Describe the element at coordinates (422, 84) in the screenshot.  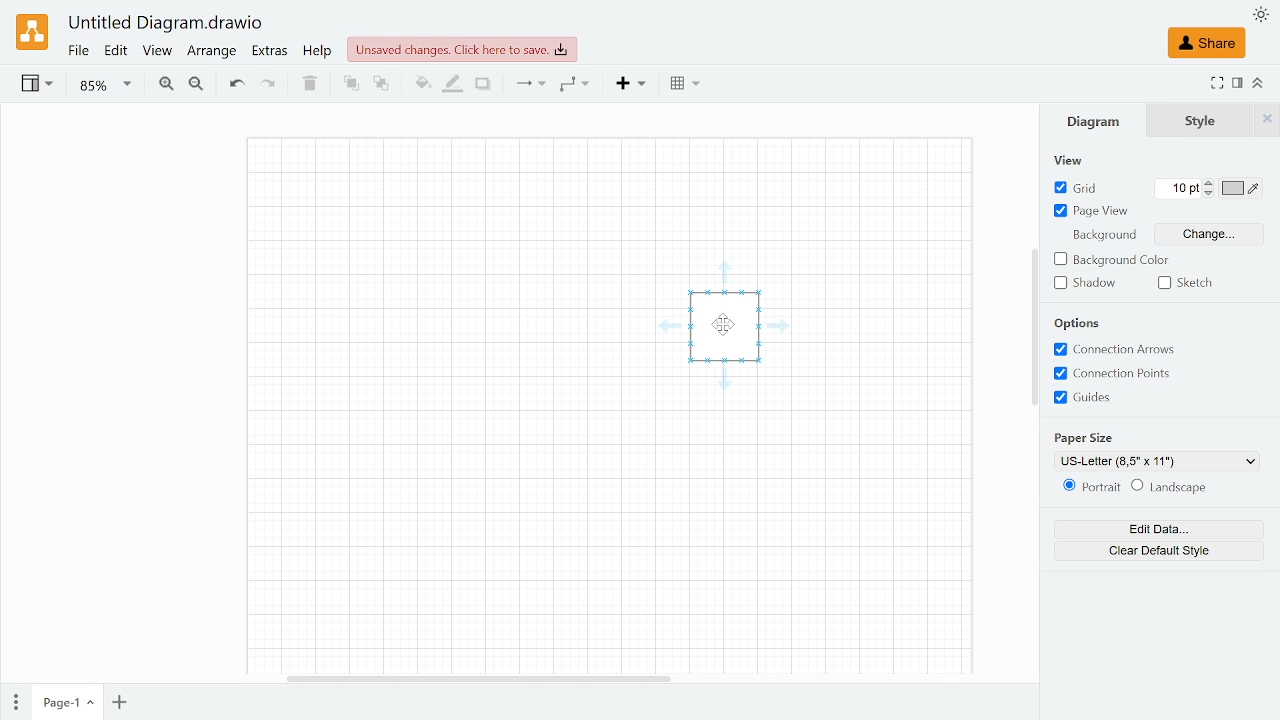
I see `Fill color` at that location.